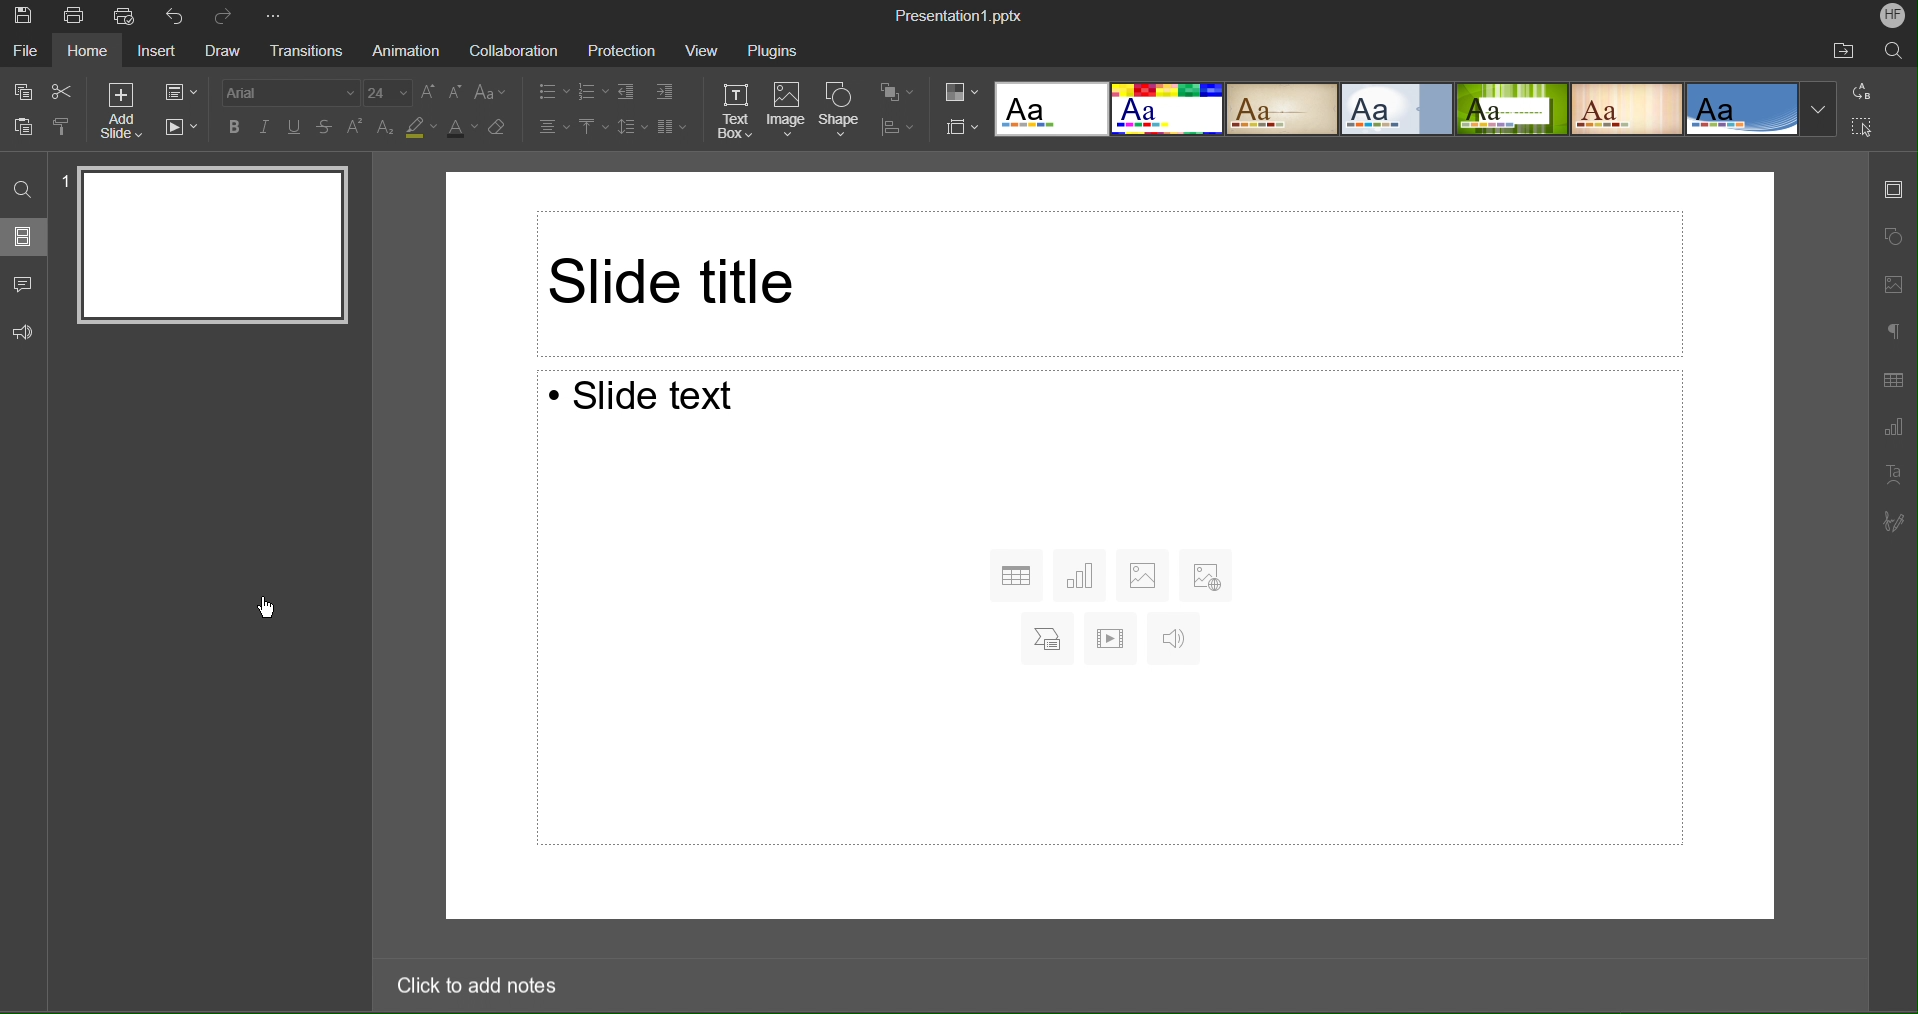 This screenshot has height=1014, width=1918. Describe the element at coordinates (839, 111) in the screenshot. I see `Shape` at that location.